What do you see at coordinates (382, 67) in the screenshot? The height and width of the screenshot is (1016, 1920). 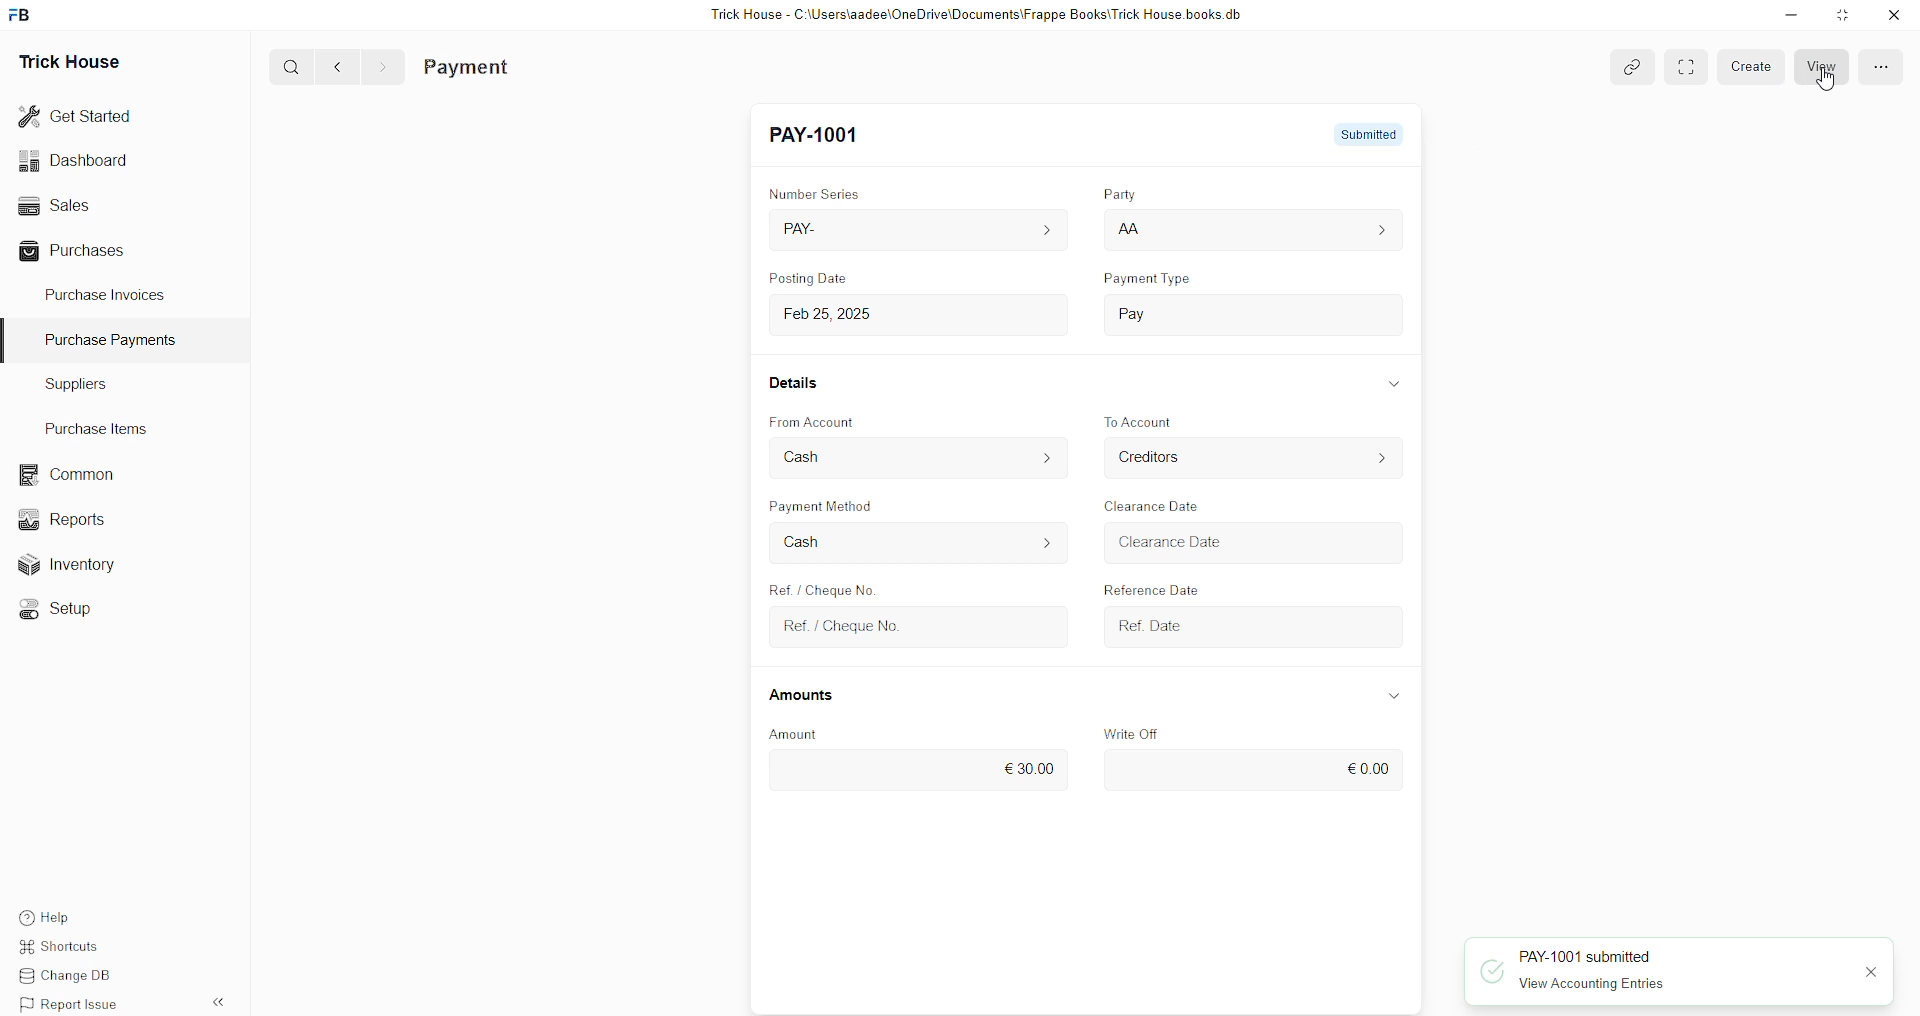 I see `>` at bounding box center [382, 67].